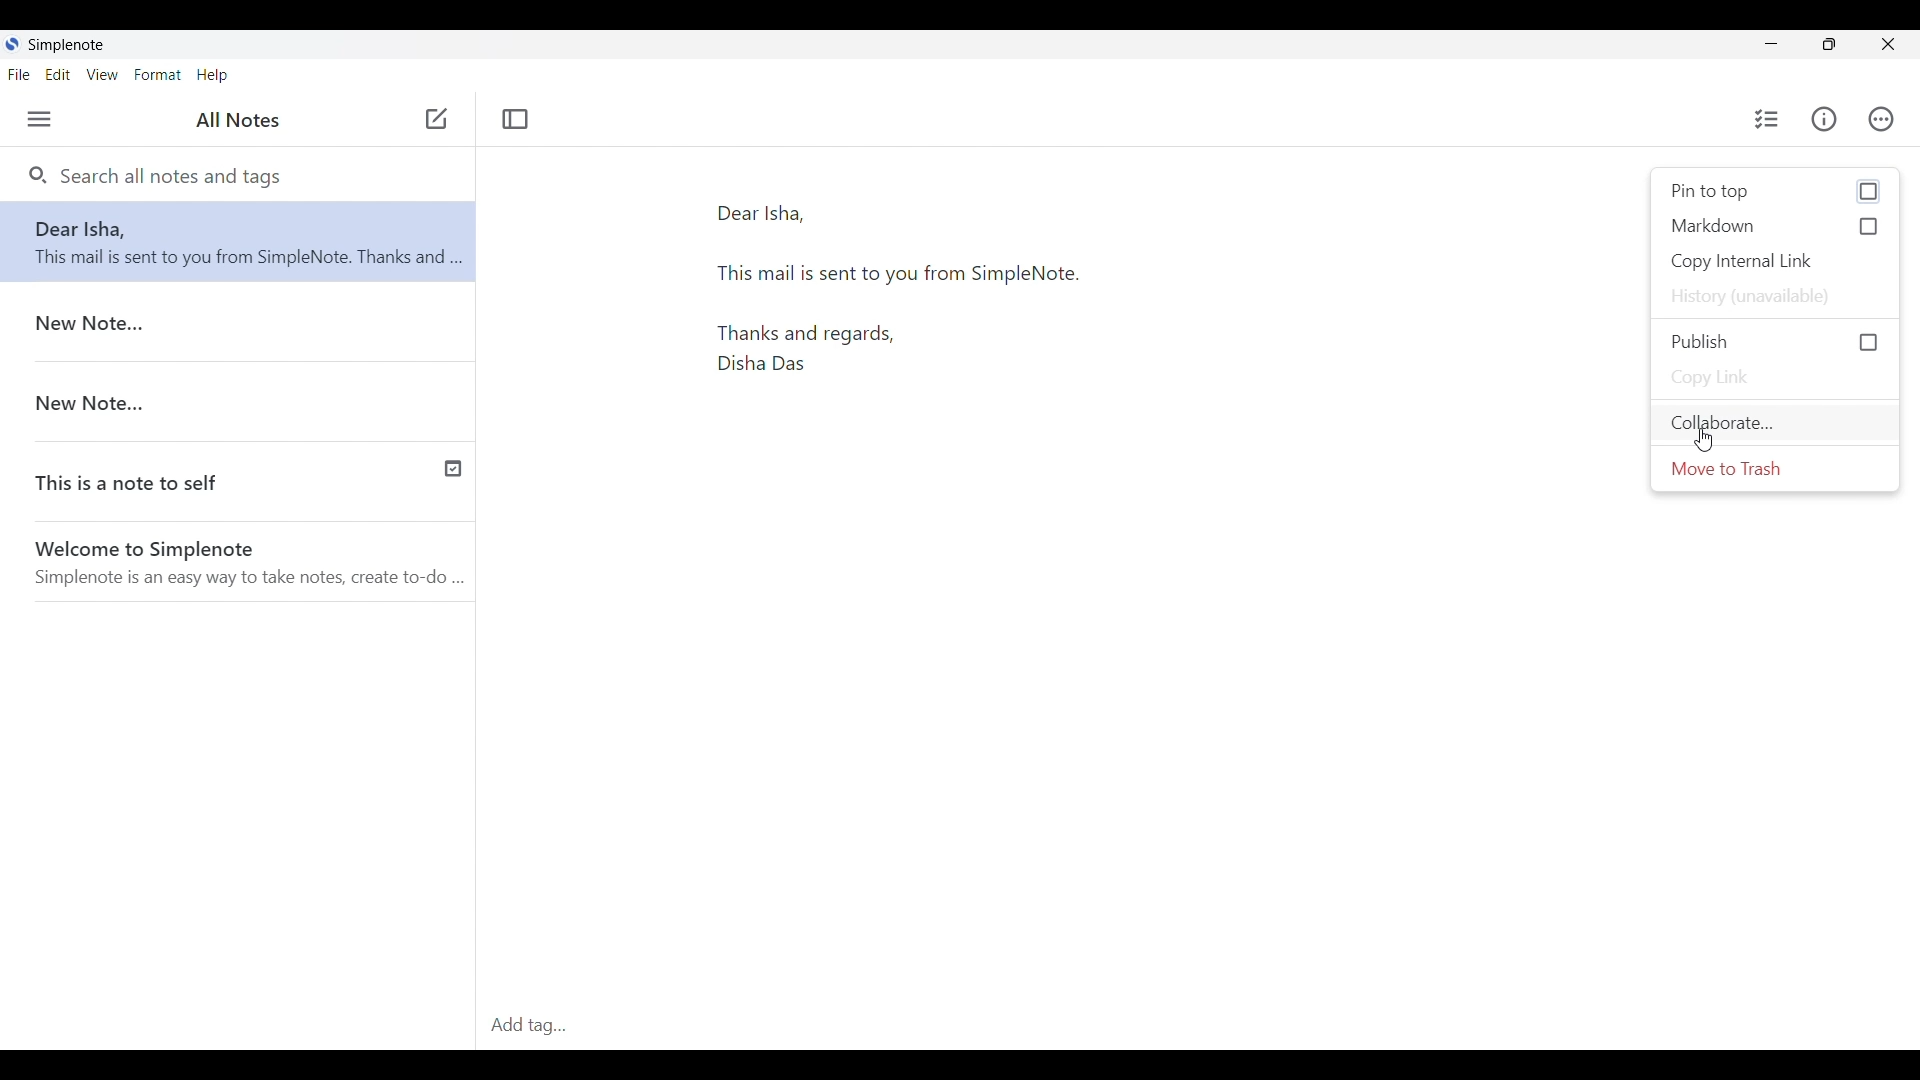 Image resolution: width=1920 pixels, height=1080 pixels. Describe the element at coordinates (1774, 191) in the screenshot. I see `Pin to top` at that location.